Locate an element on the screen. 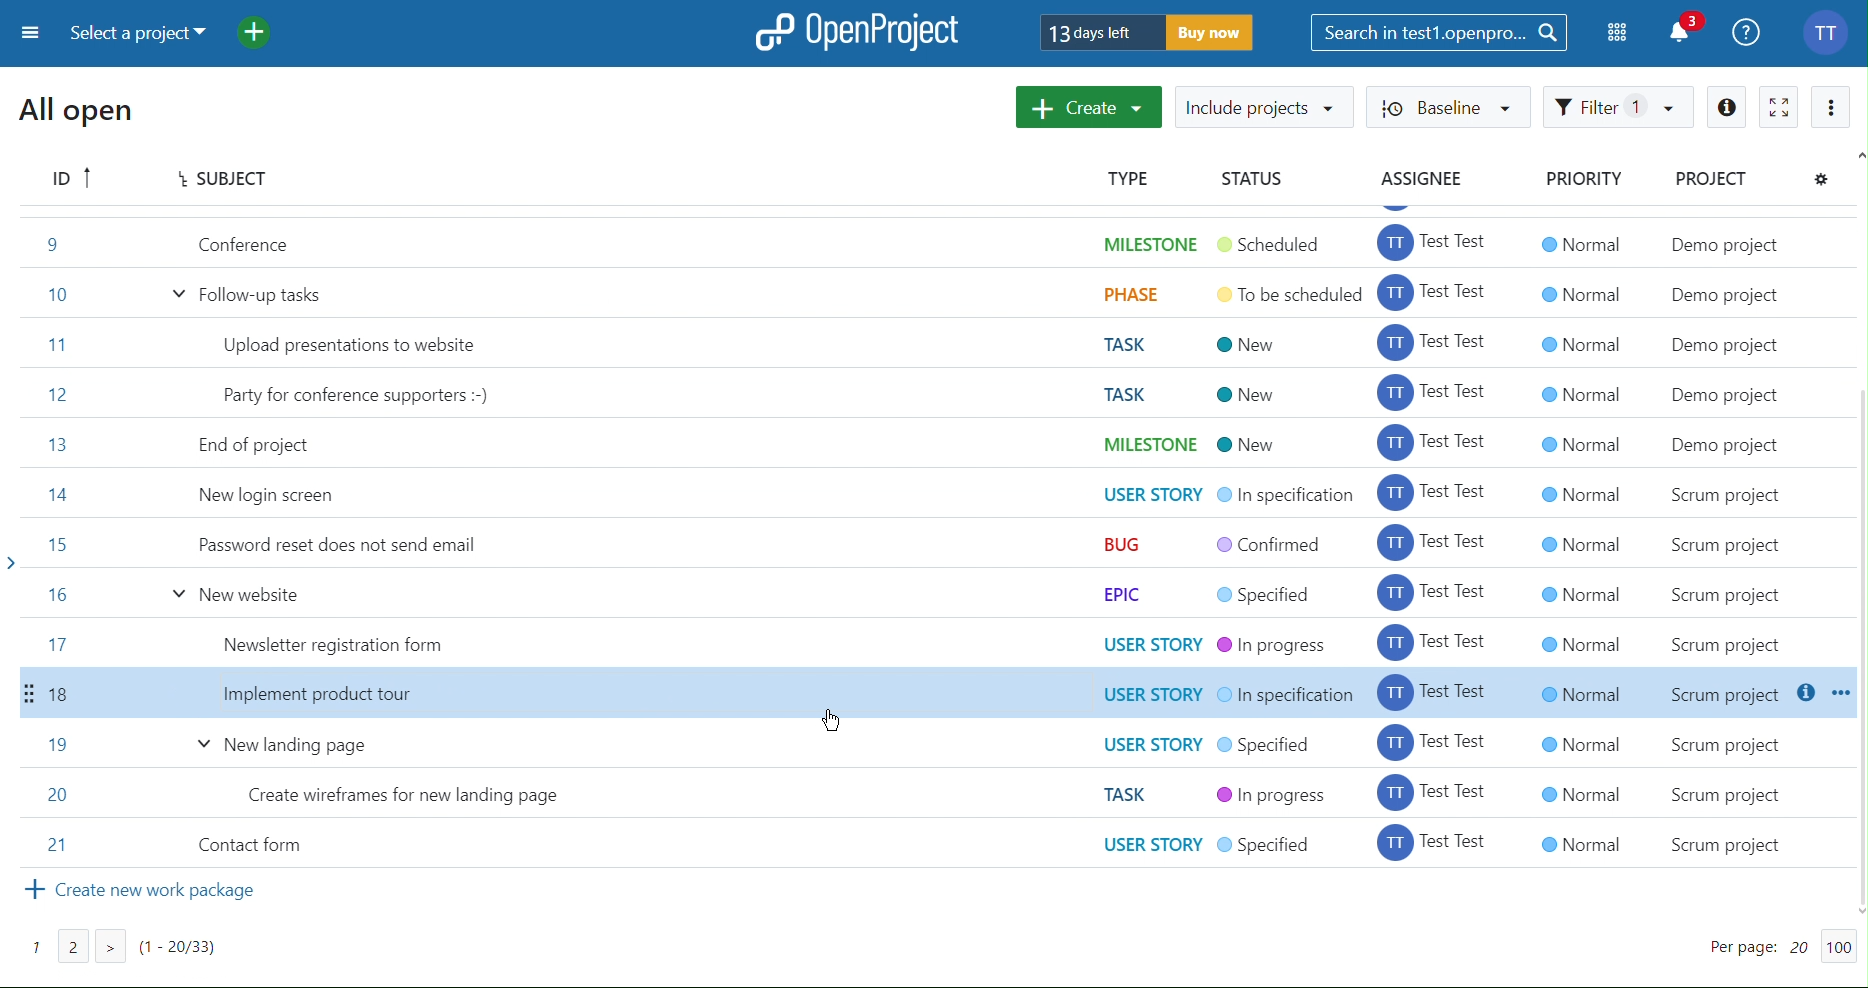 This screenshot has width=1868, height=988. Status is located at coordinates (1249, 179).